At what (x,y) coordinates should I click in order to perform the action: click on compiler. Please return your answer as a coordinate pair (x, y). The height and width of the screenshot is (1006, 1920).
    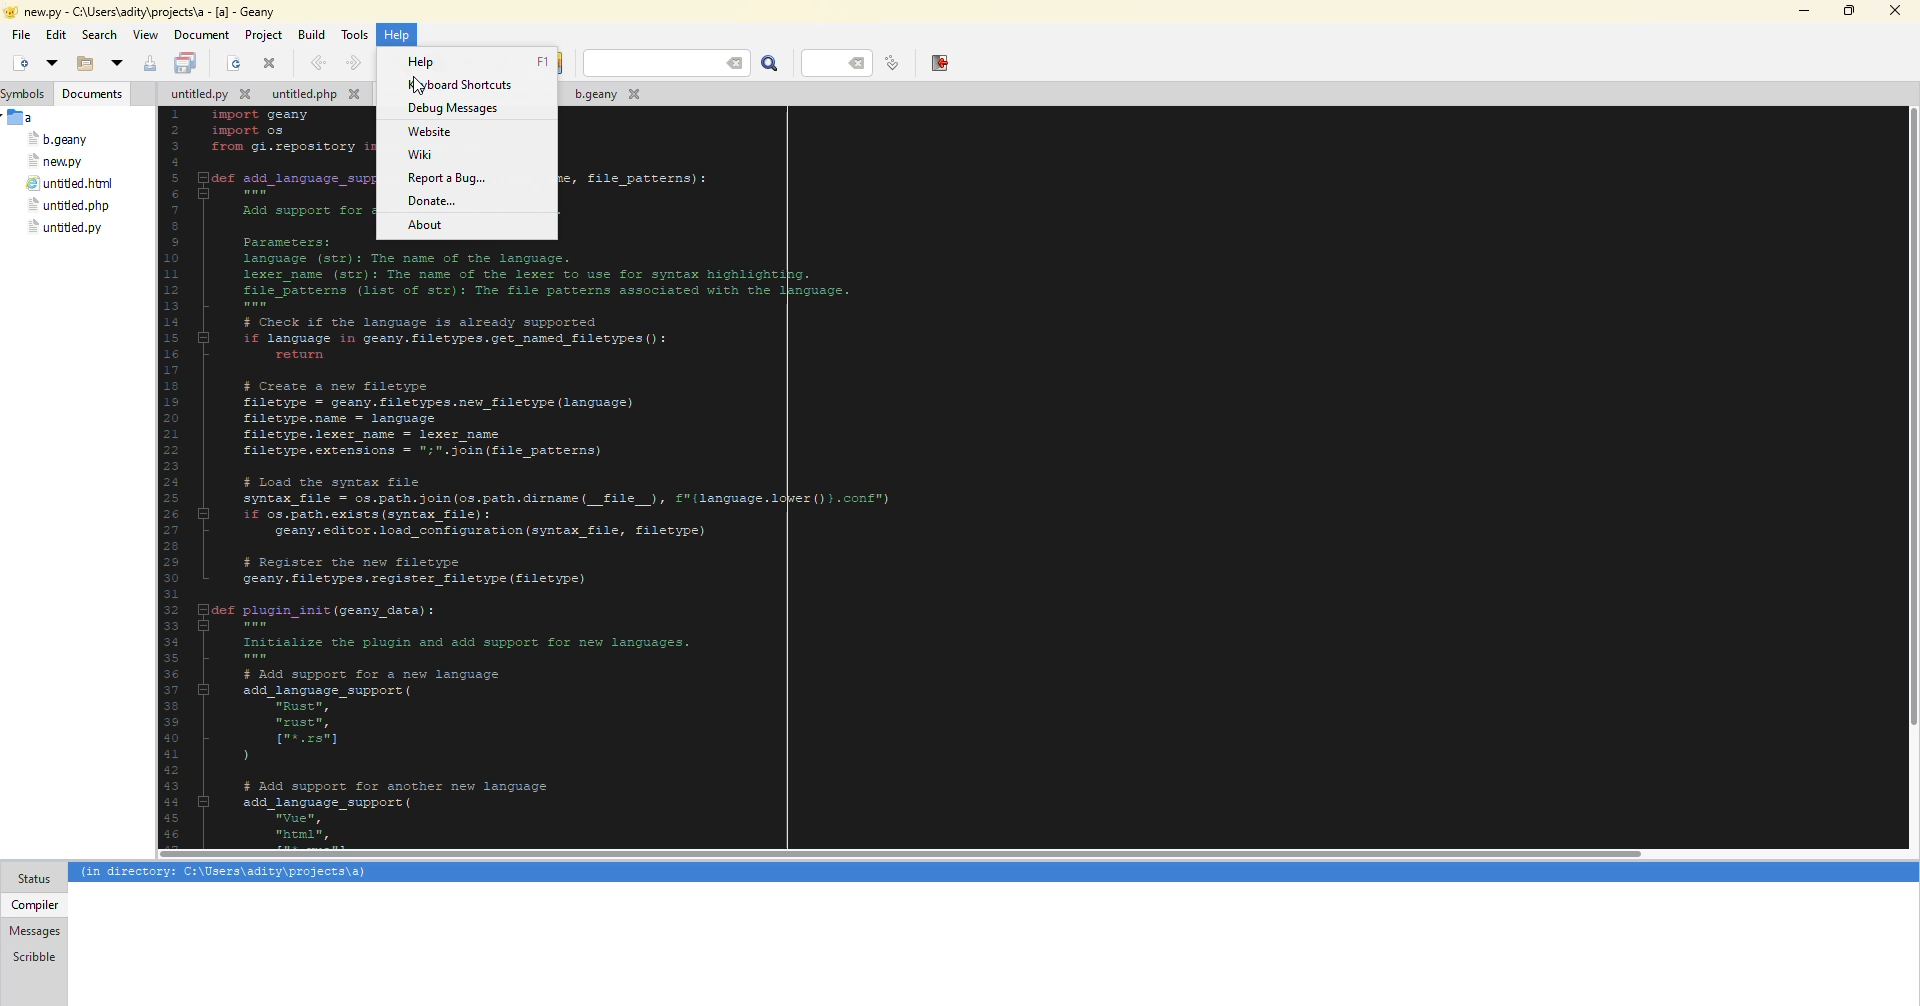
    Looking at the image, I should click on (33, 904).